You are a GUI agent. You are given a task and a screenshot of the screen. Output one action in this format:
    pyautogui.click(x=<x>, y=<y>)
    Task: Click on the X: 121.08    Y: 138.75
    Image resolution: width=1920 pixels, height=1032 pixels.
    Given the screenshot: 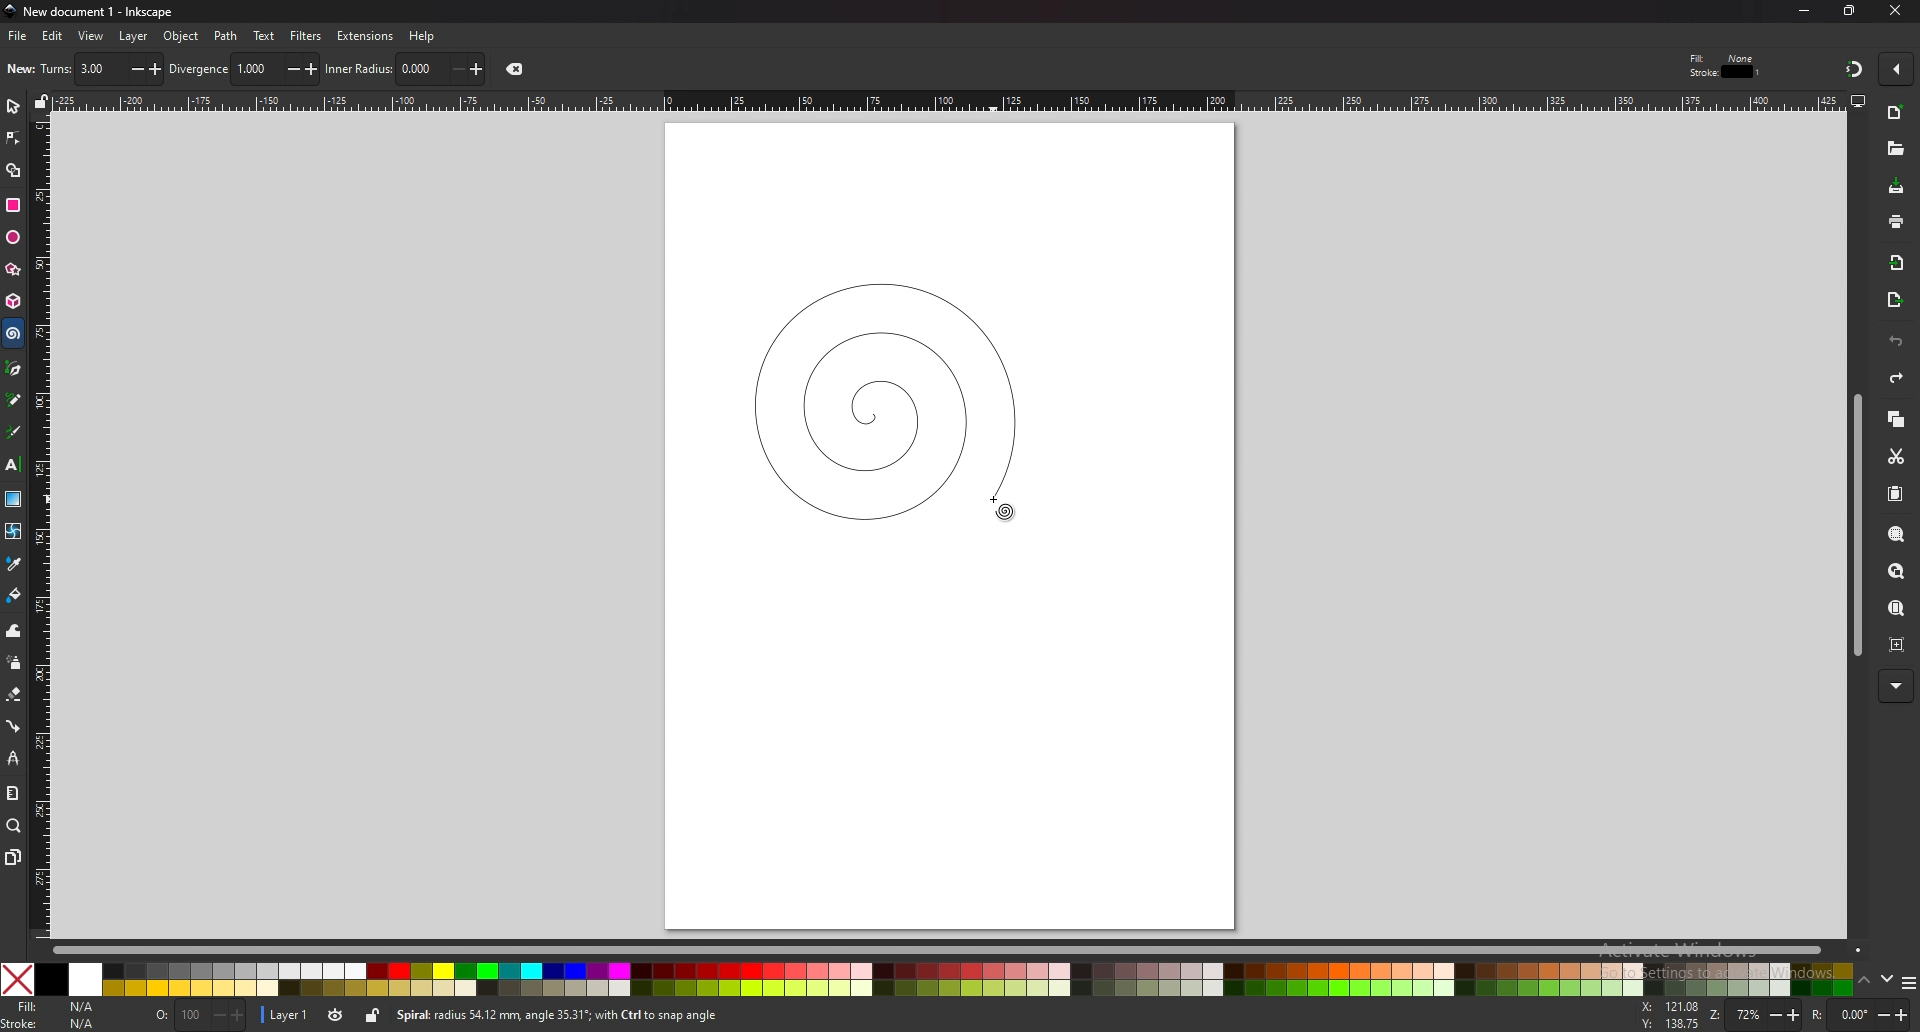 What is the action you would take?
    pyautogui.click(x=1670, y=1015)
    